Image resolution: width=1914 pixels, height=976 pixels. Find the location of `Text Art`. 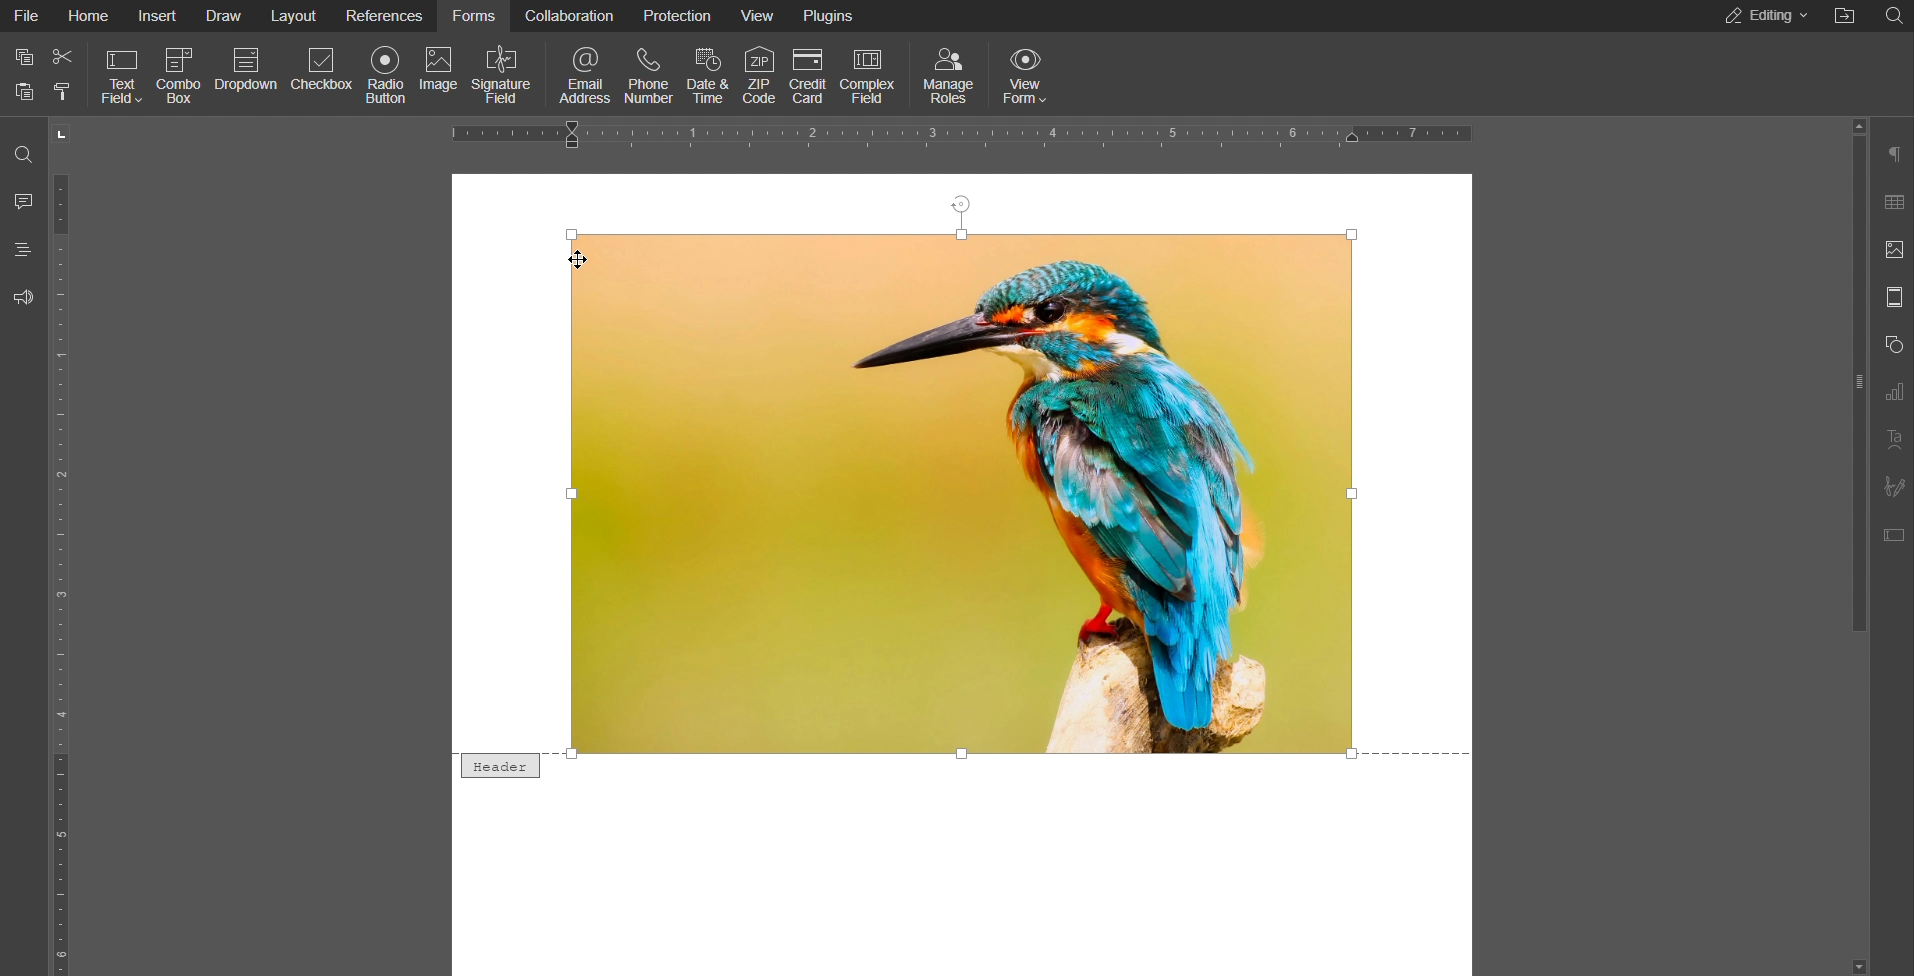

Text Art is located at coordinates (1891, 439).